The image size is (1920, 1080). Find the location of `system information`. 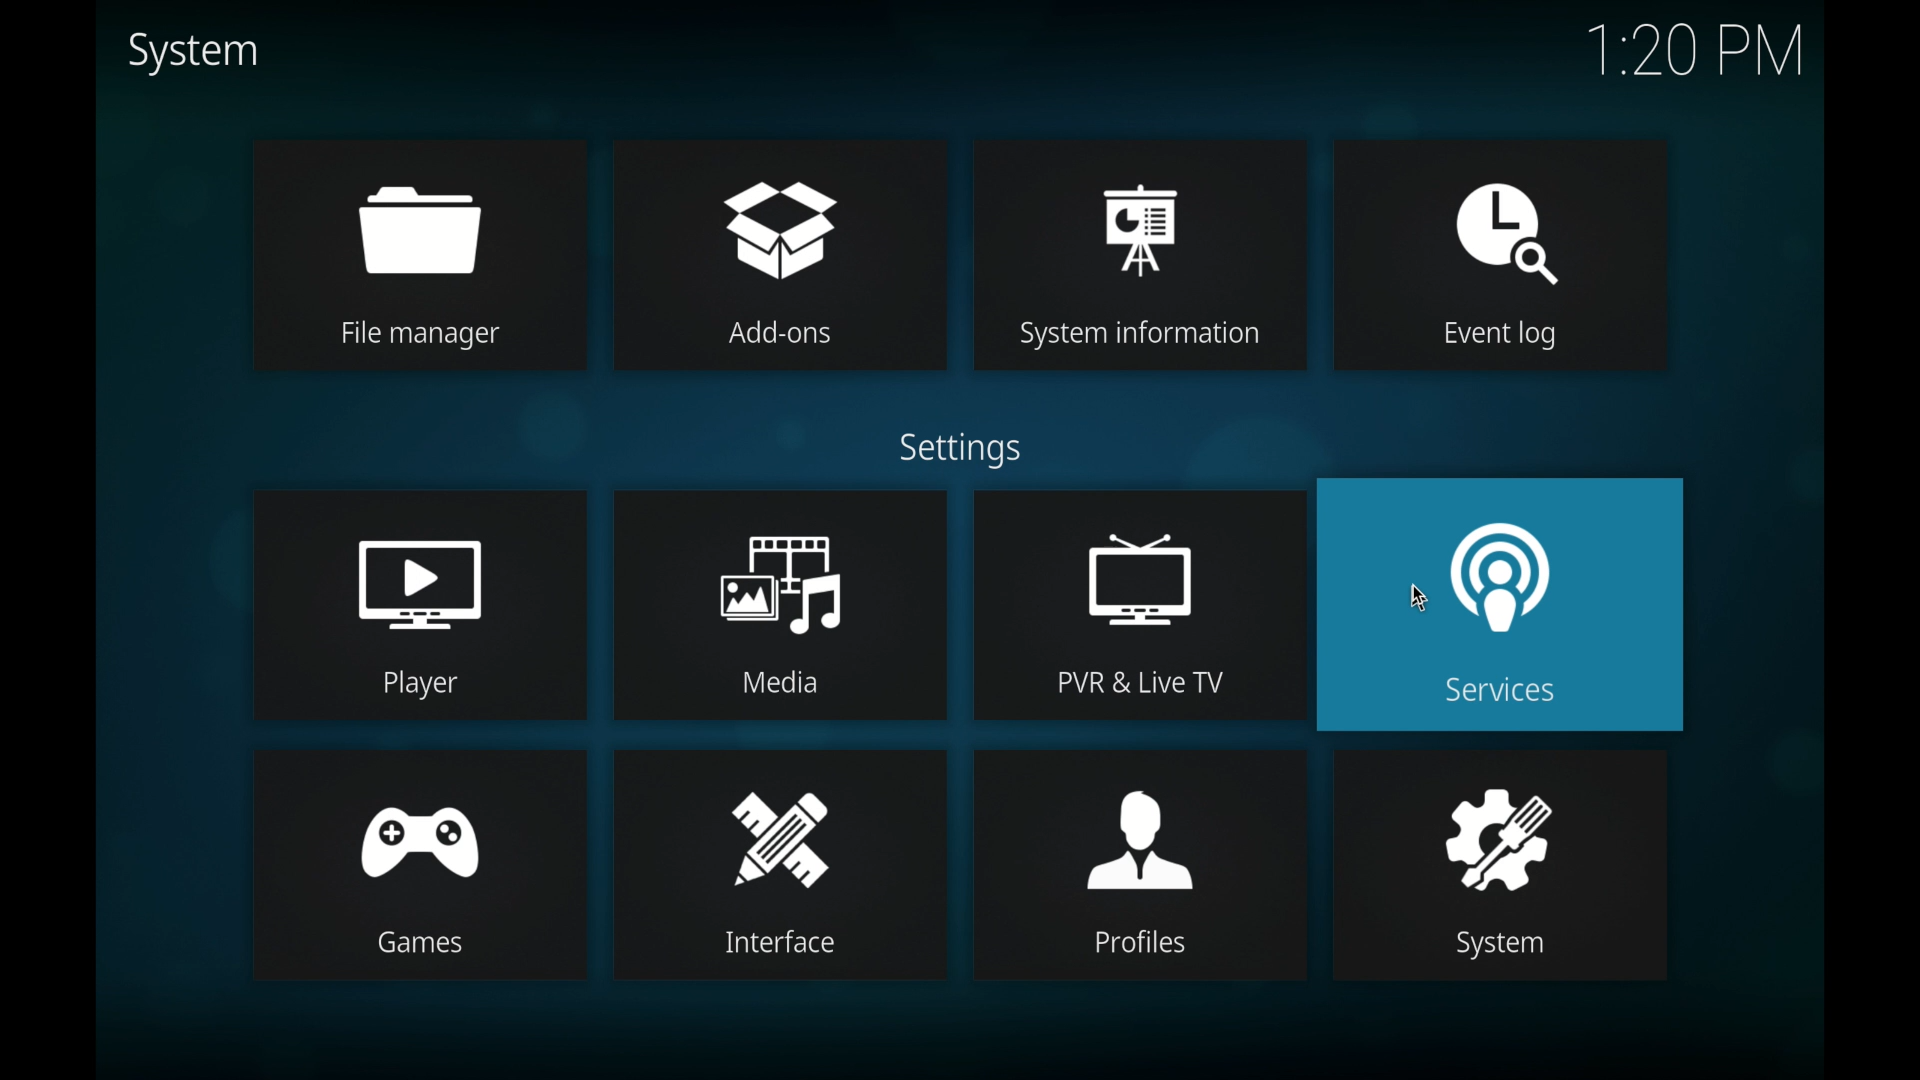

system information is located at coordinates (1142, 254).